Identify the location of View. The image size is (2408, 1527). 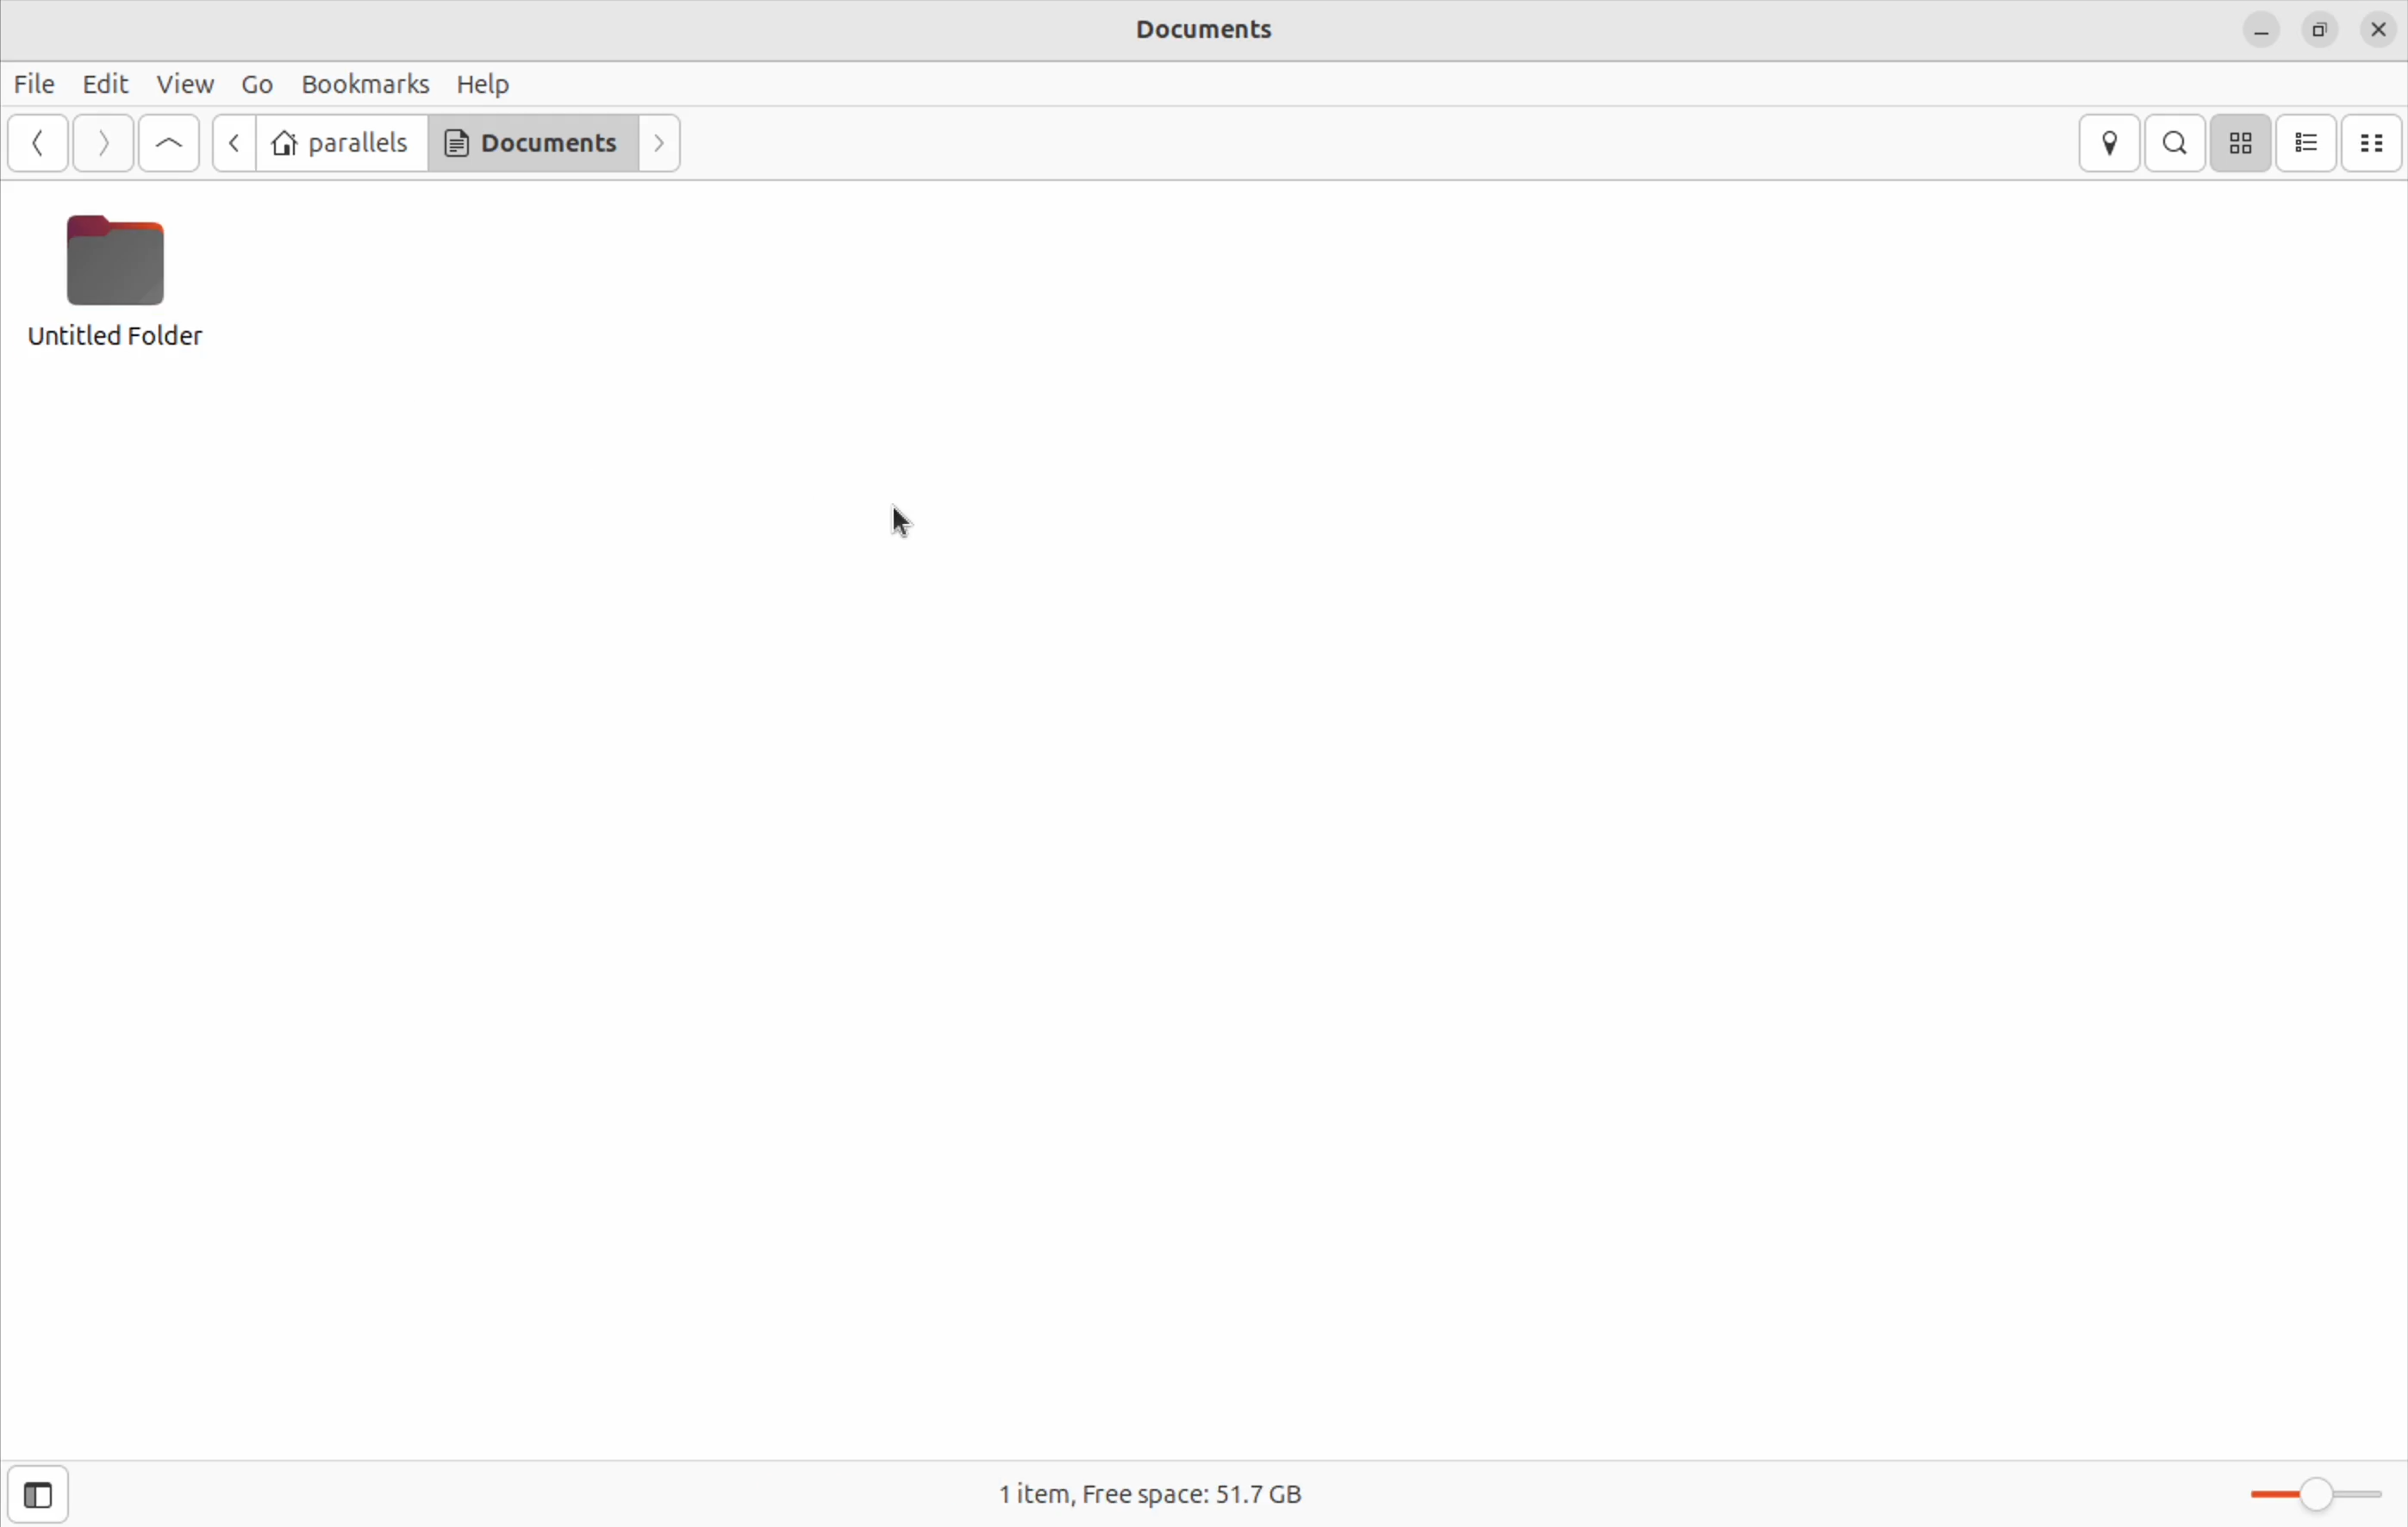
(187, 84).